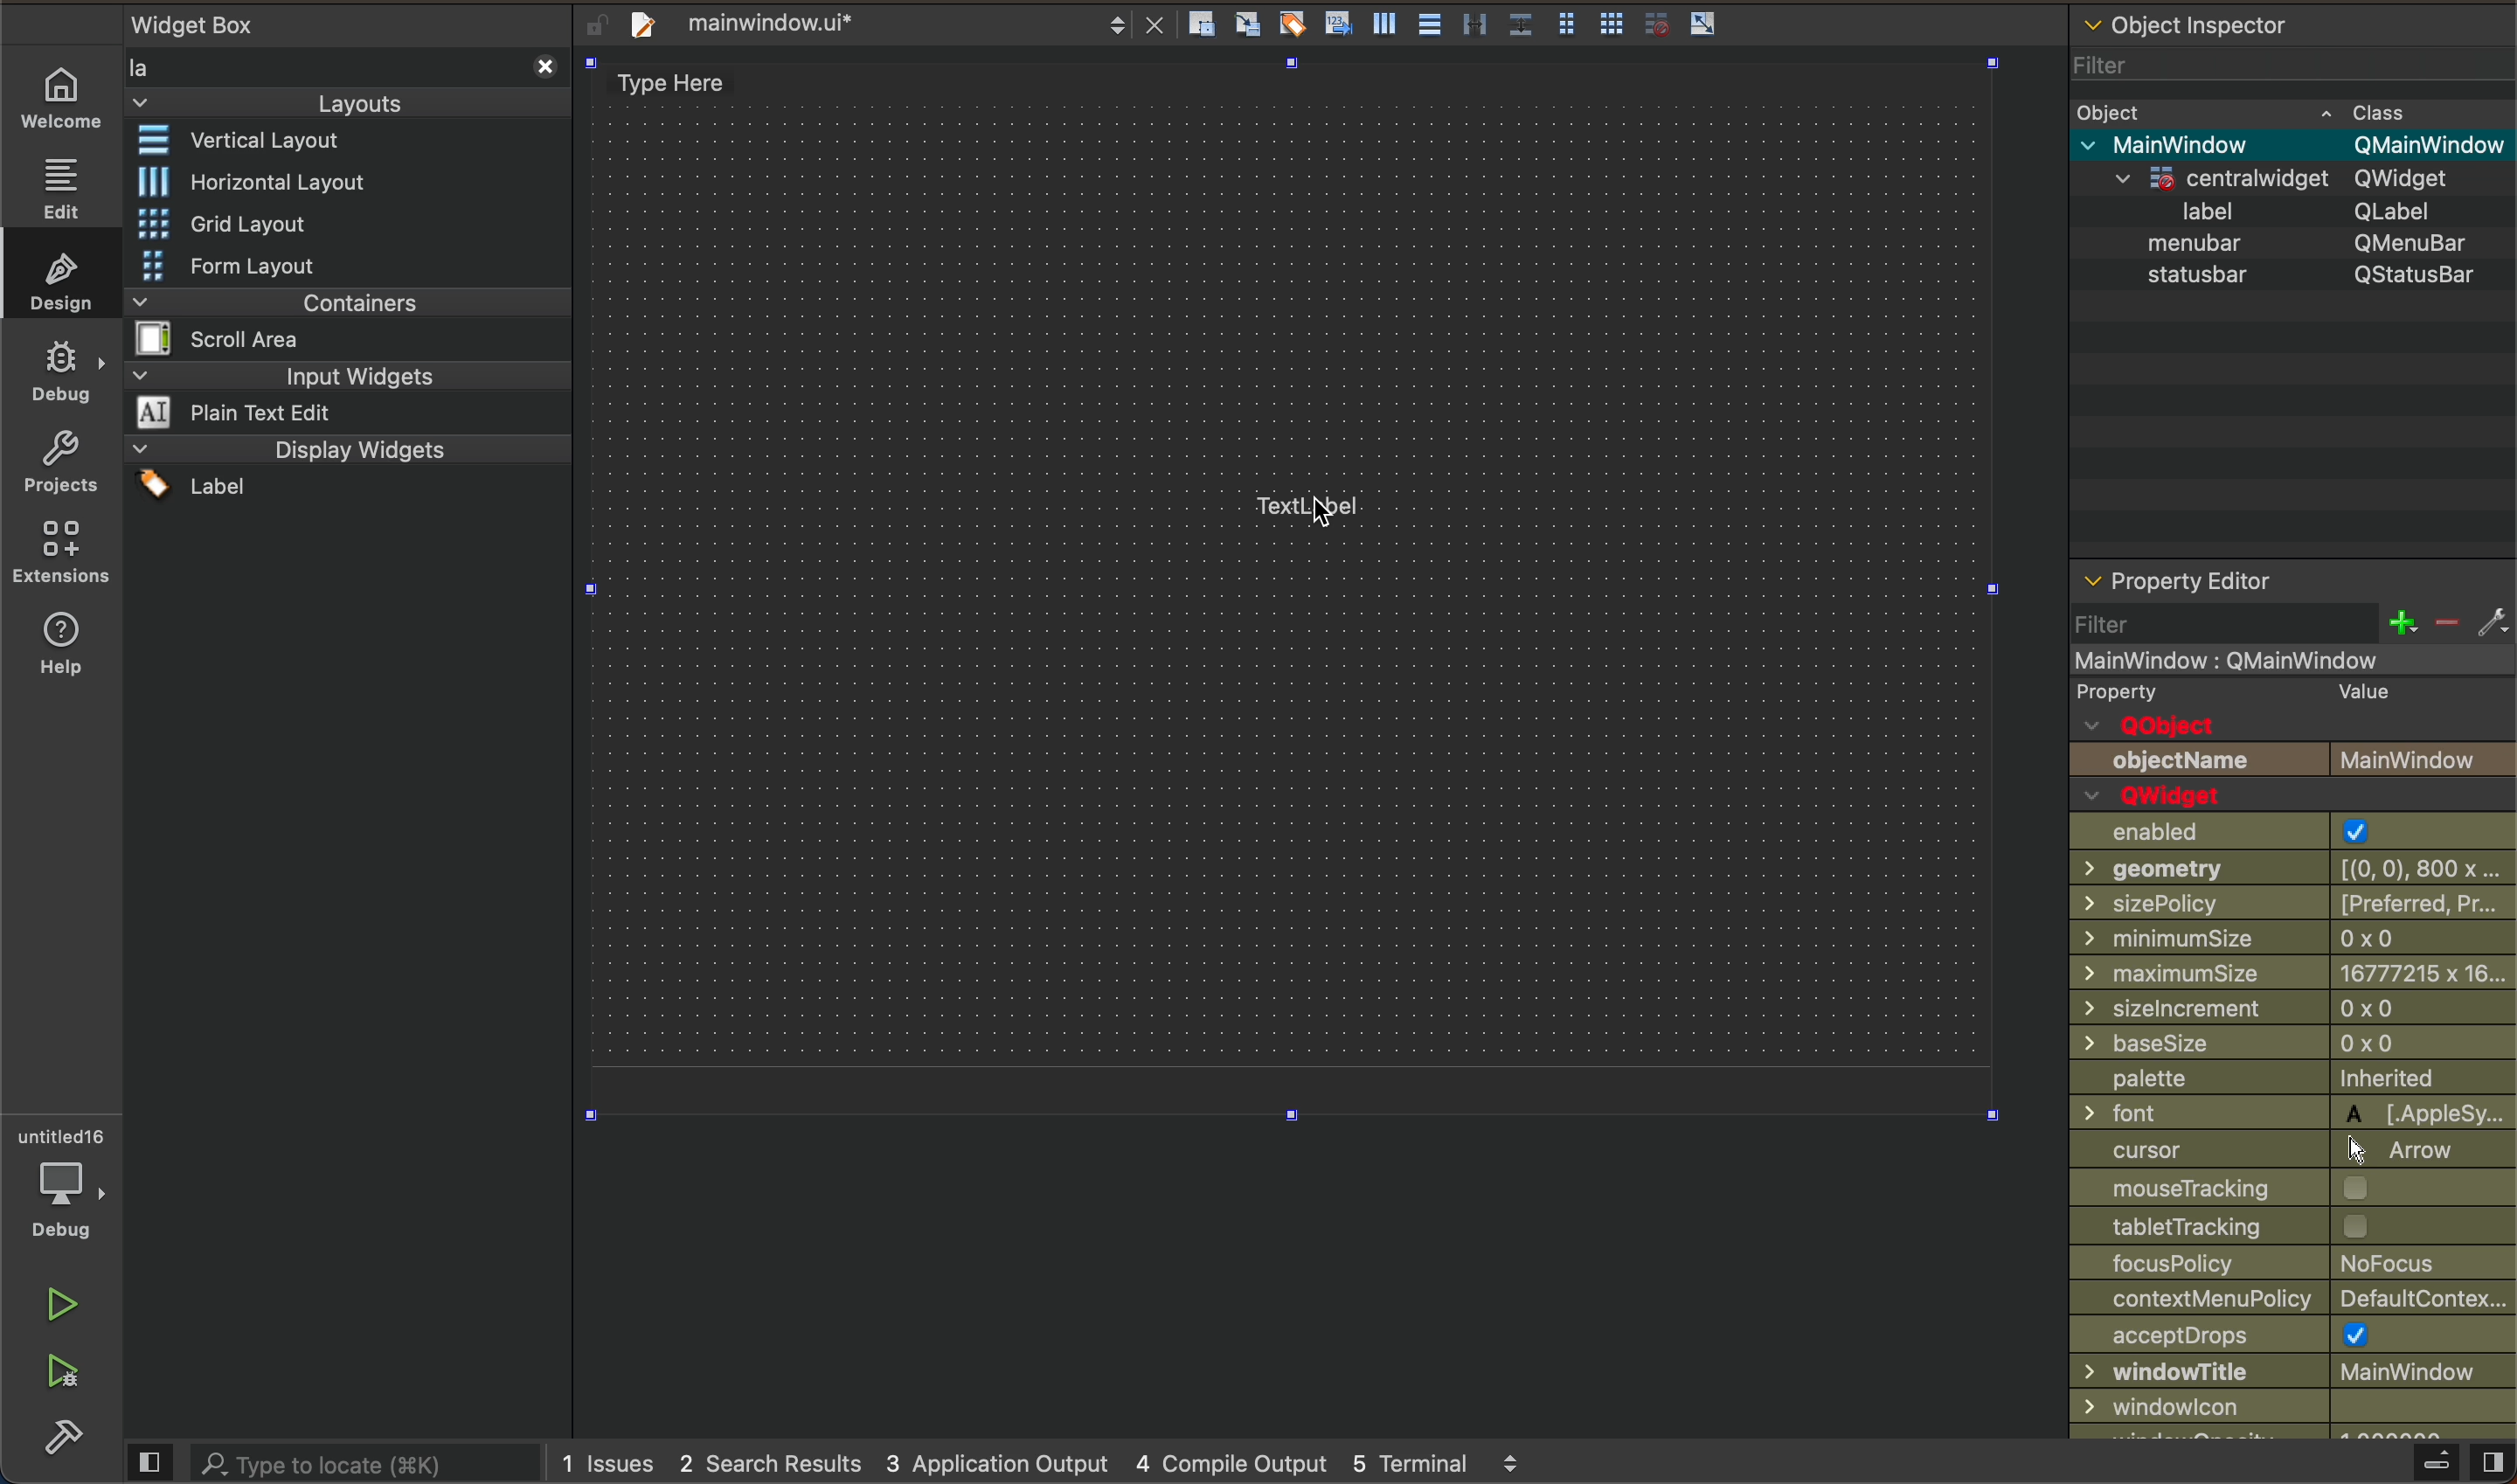 The height and width of the screenshot is (1484, 2517). I want to click on type here , so click(702, 76).